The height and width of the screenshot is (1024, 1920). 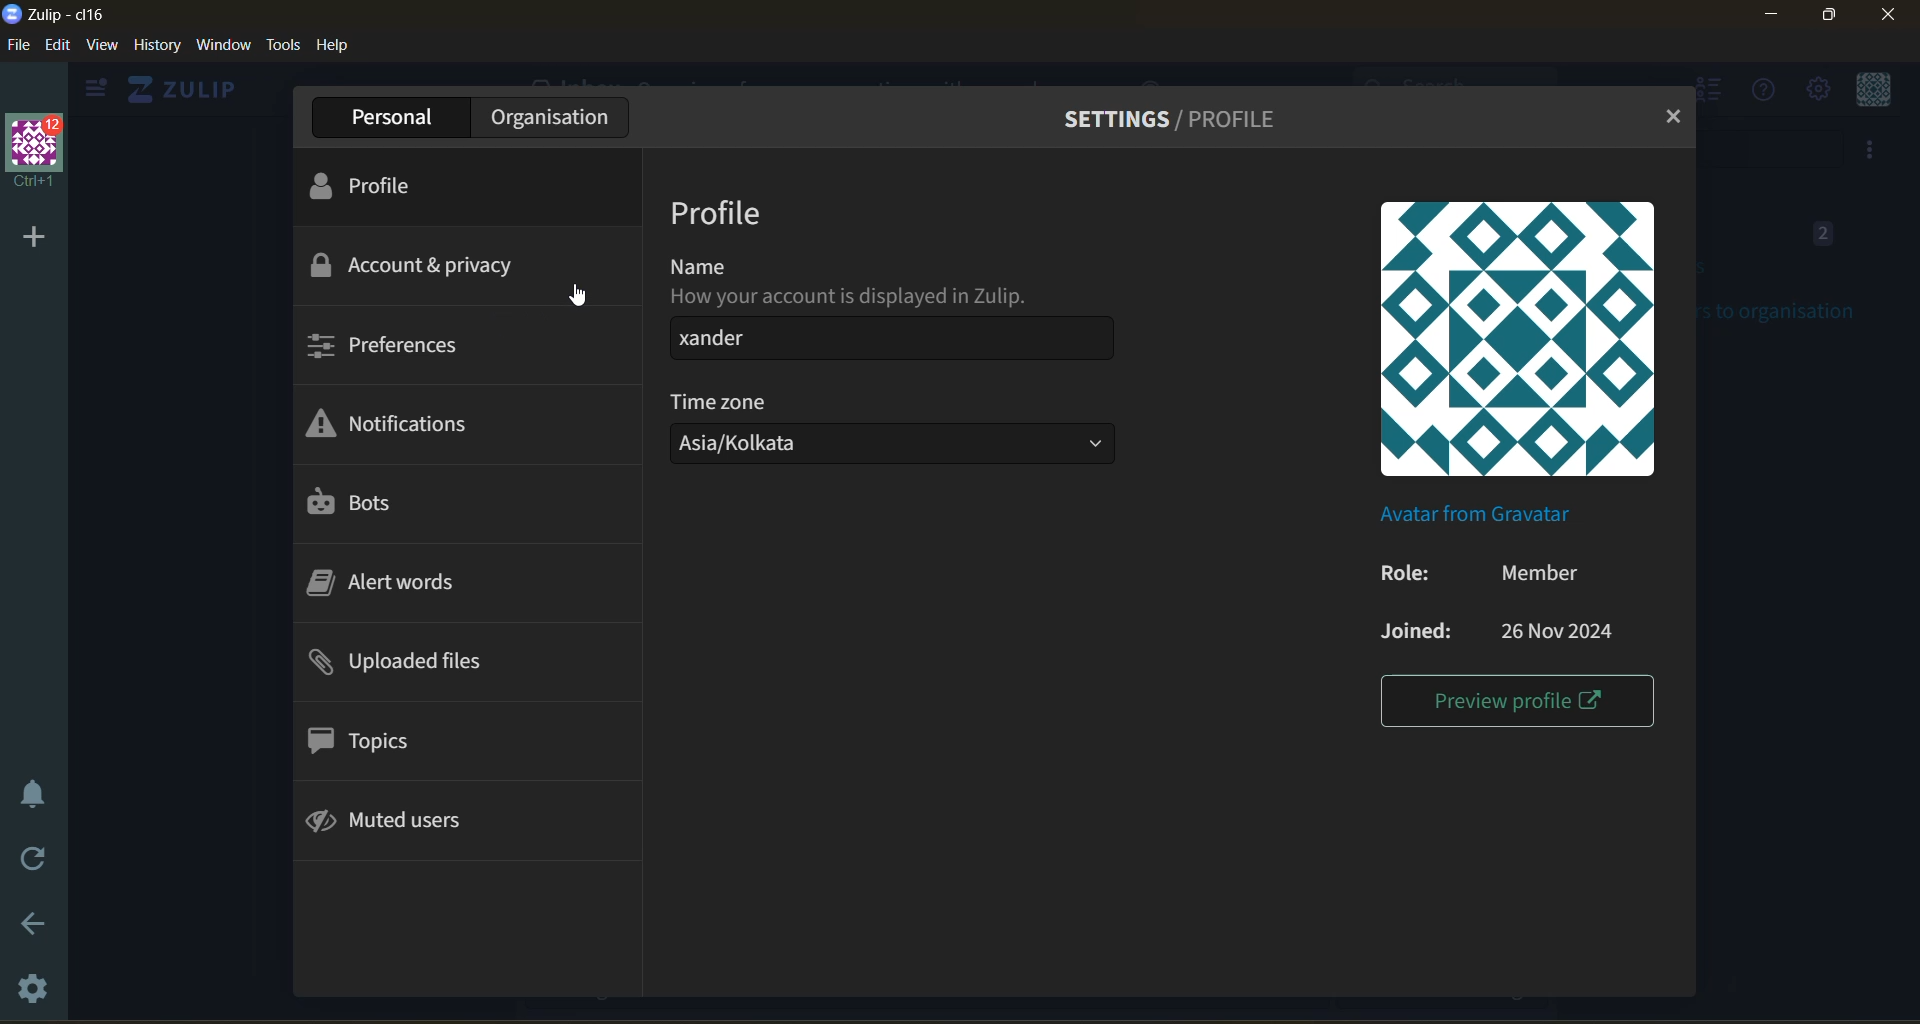 What do you see at coordinates (26, 233) in the screenshot?
I see `add organisation` at bounding box center [26, 233].